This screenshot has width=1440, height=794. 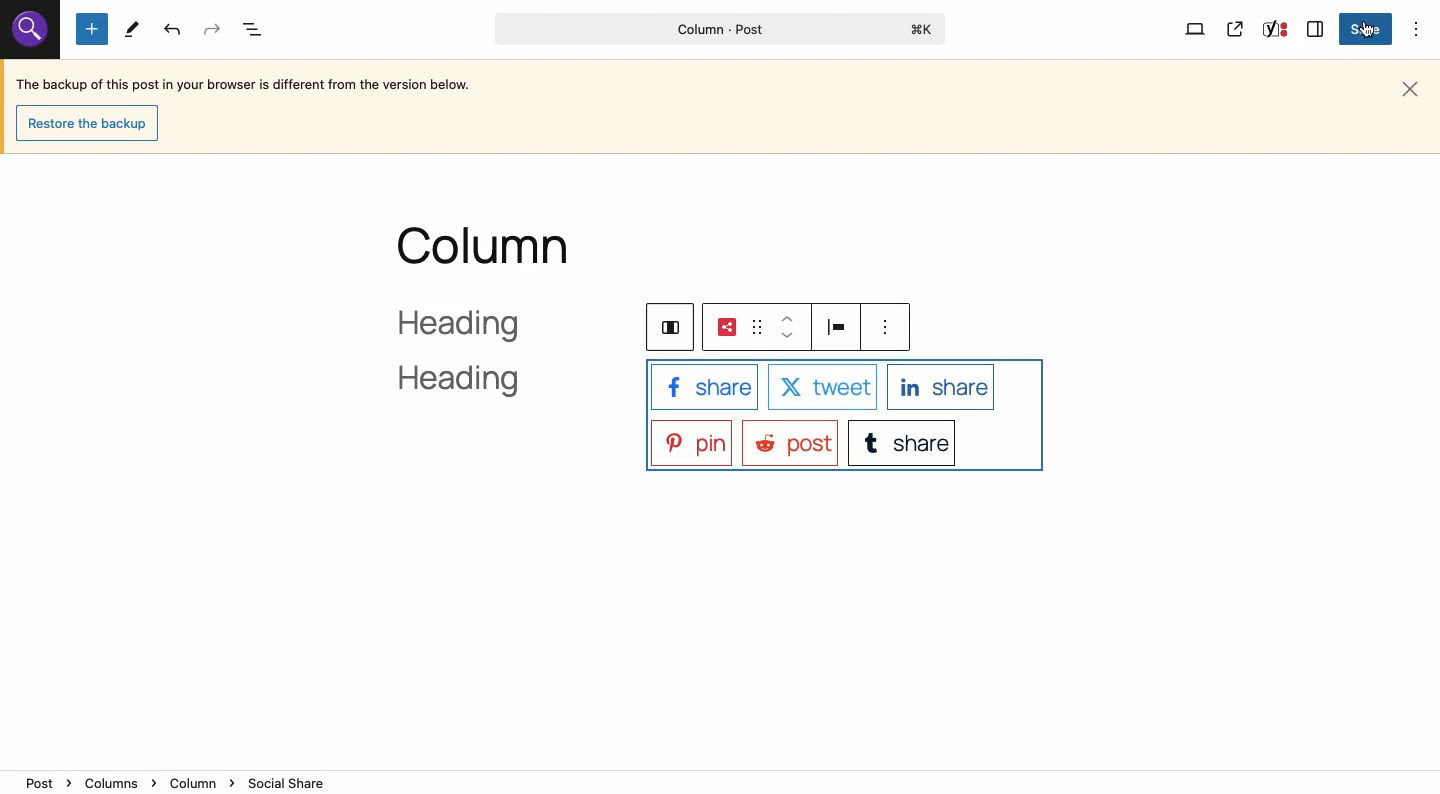 I want to click on Pinterest, so click(x=691, y=441).